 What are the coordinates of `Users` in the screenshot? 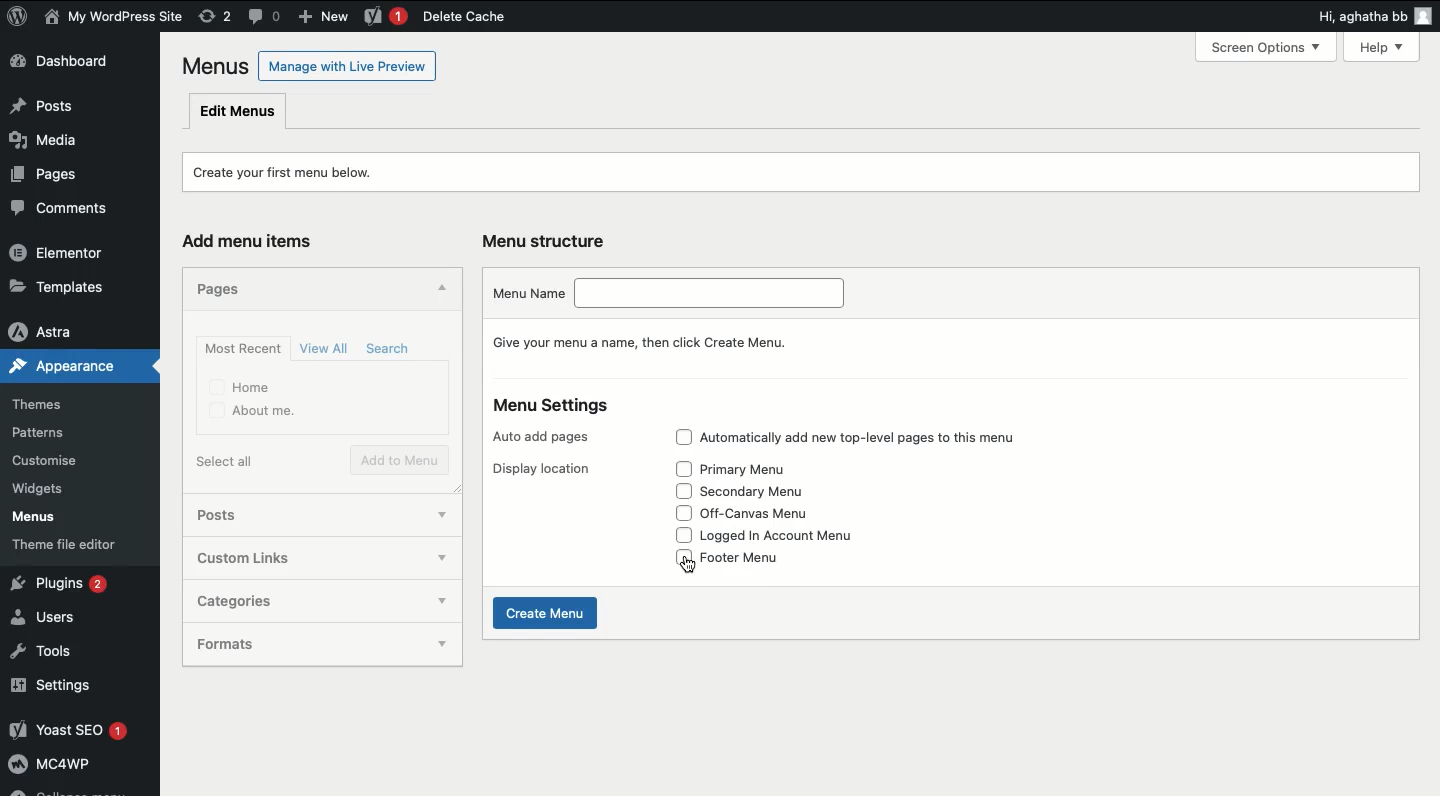 It's located at (57, 619).